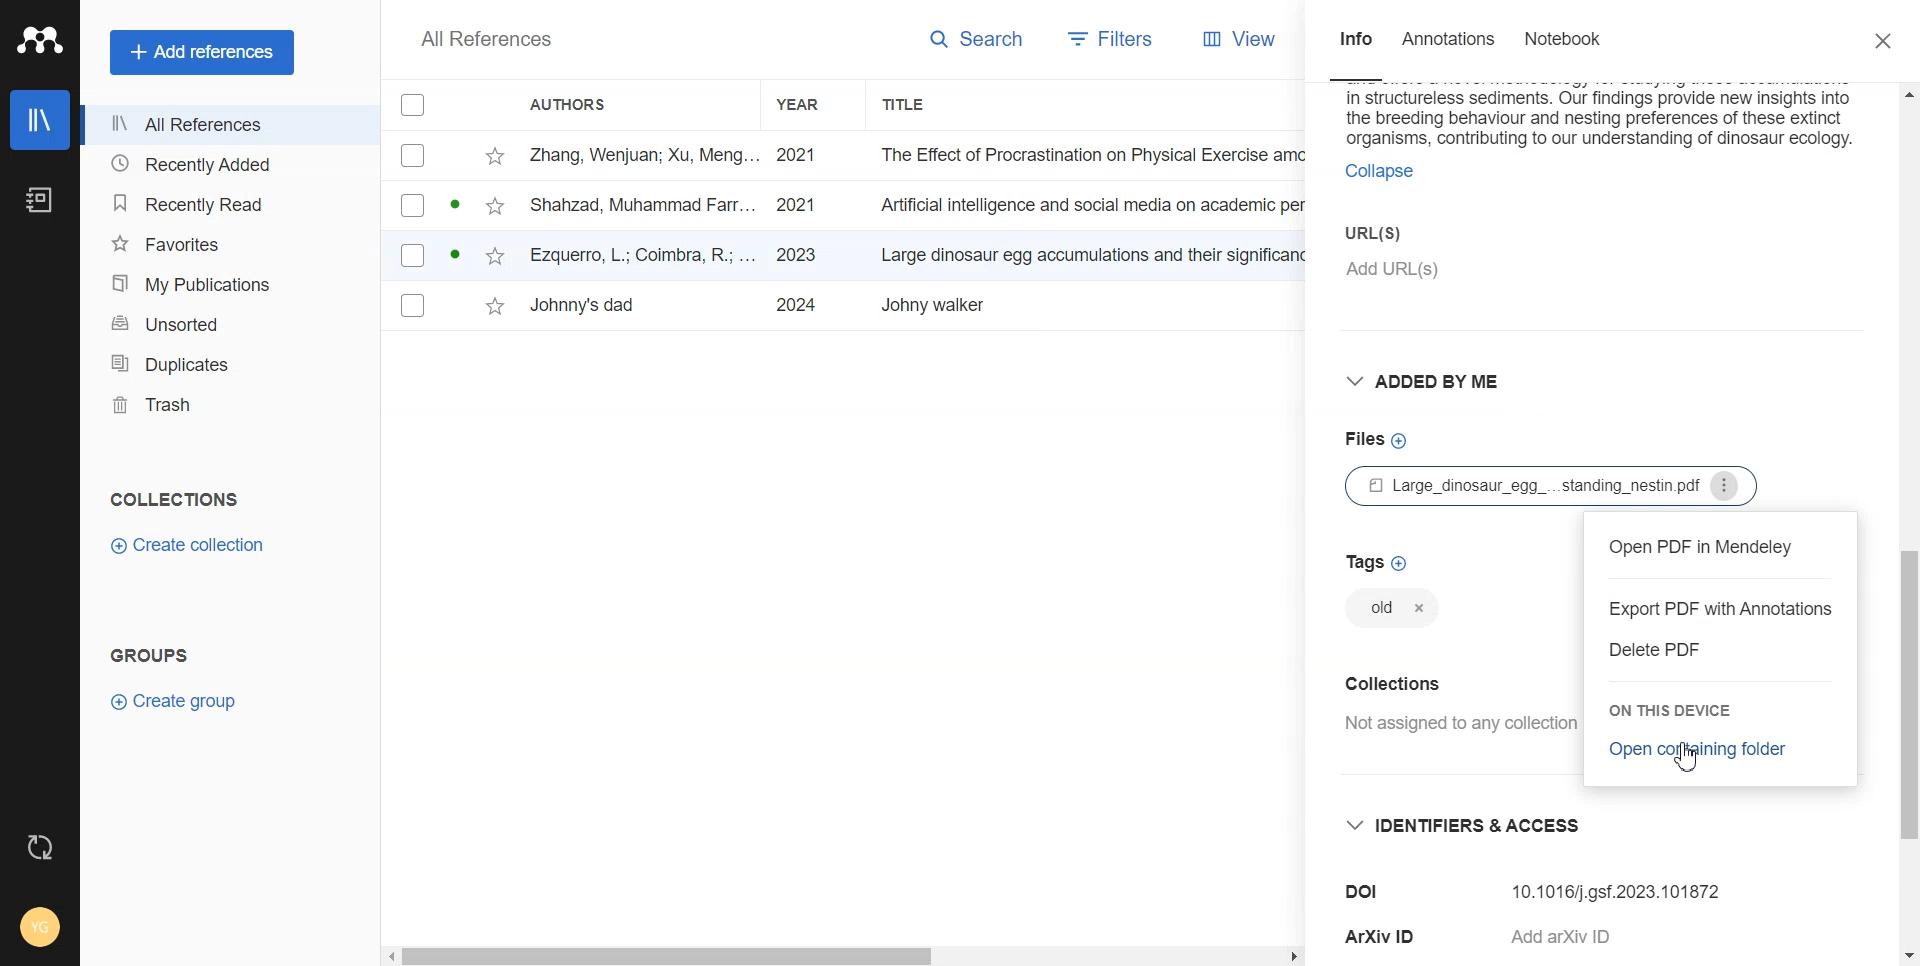 This screenshot has width=1920, height=966. What do you see at coordinates (1396, 681) in the screenshot?
I see `Collections` at bounding box center [1396, 681].